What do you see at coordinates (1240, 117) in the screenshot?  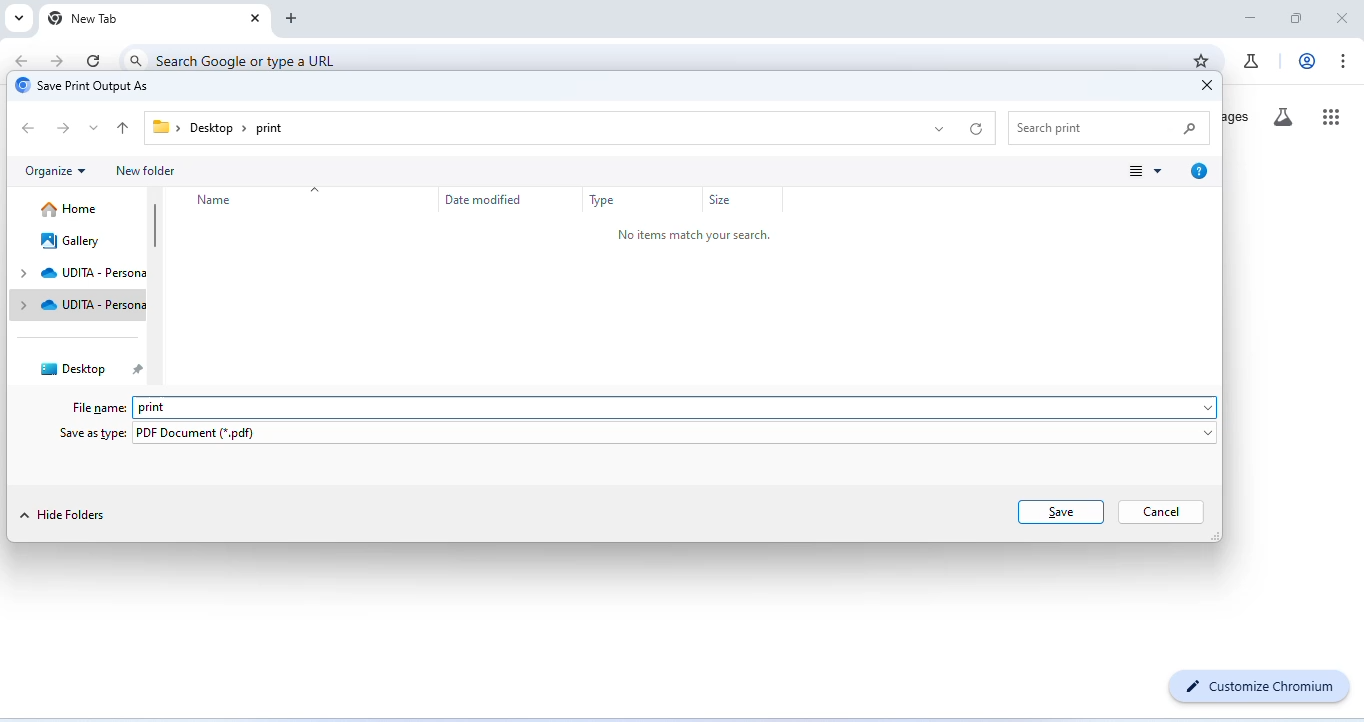 I see `images` at bounding box center [1240, 117].